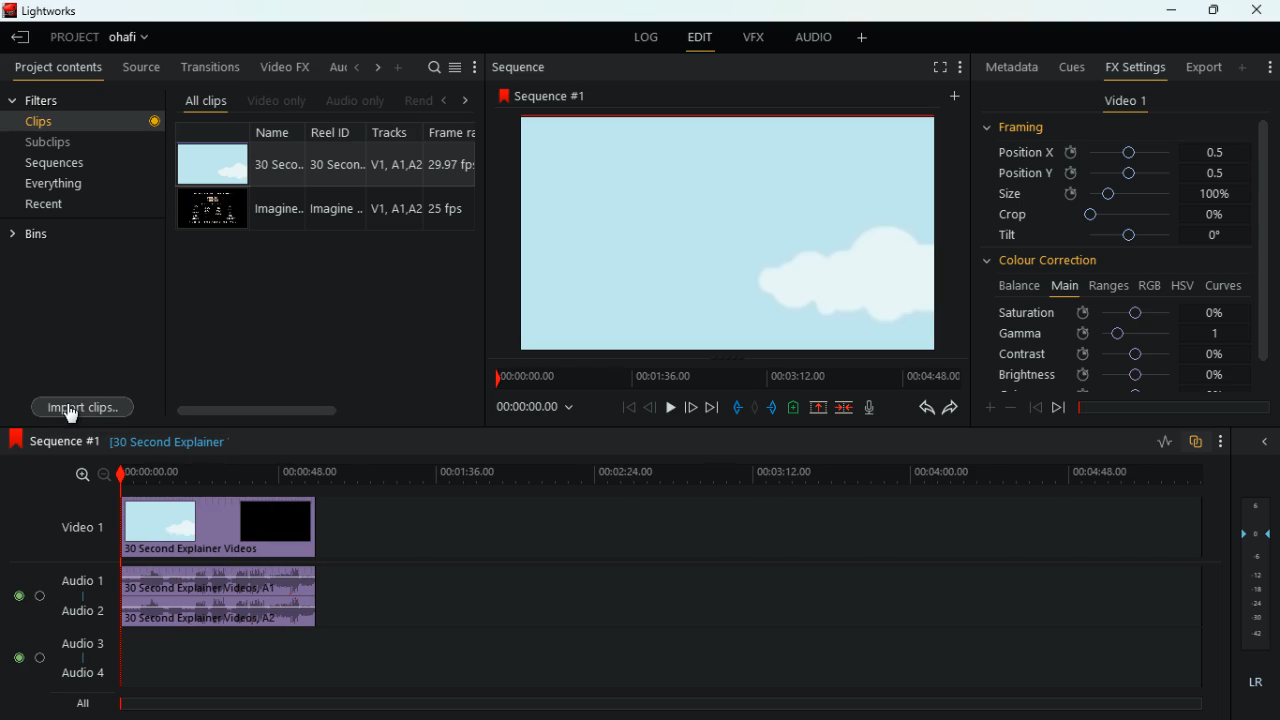 This screenshot has width=1280, height=720. What do you see at coordinates (542, 95) in the screenshot?
I see `sequence` at bounding box center [542, 95].